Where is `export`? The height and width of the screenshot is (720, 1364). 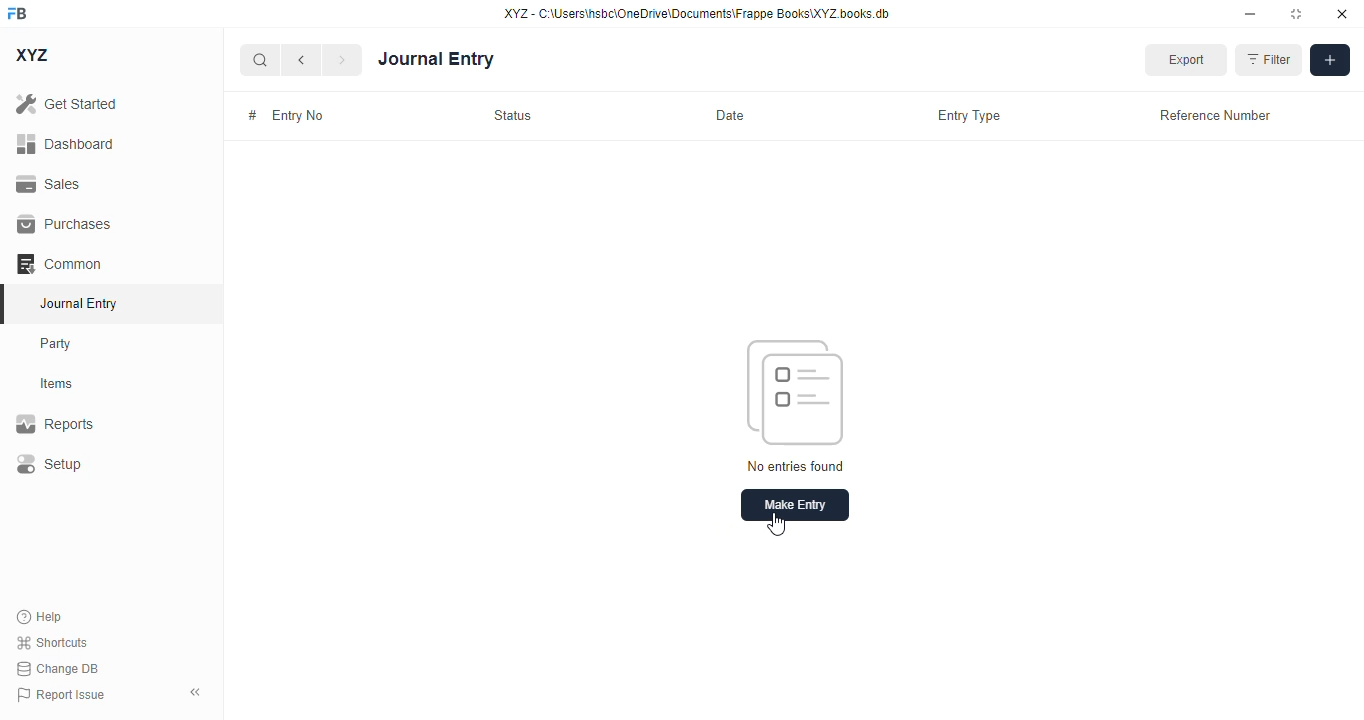 export is located at coordinates (1185, 60).